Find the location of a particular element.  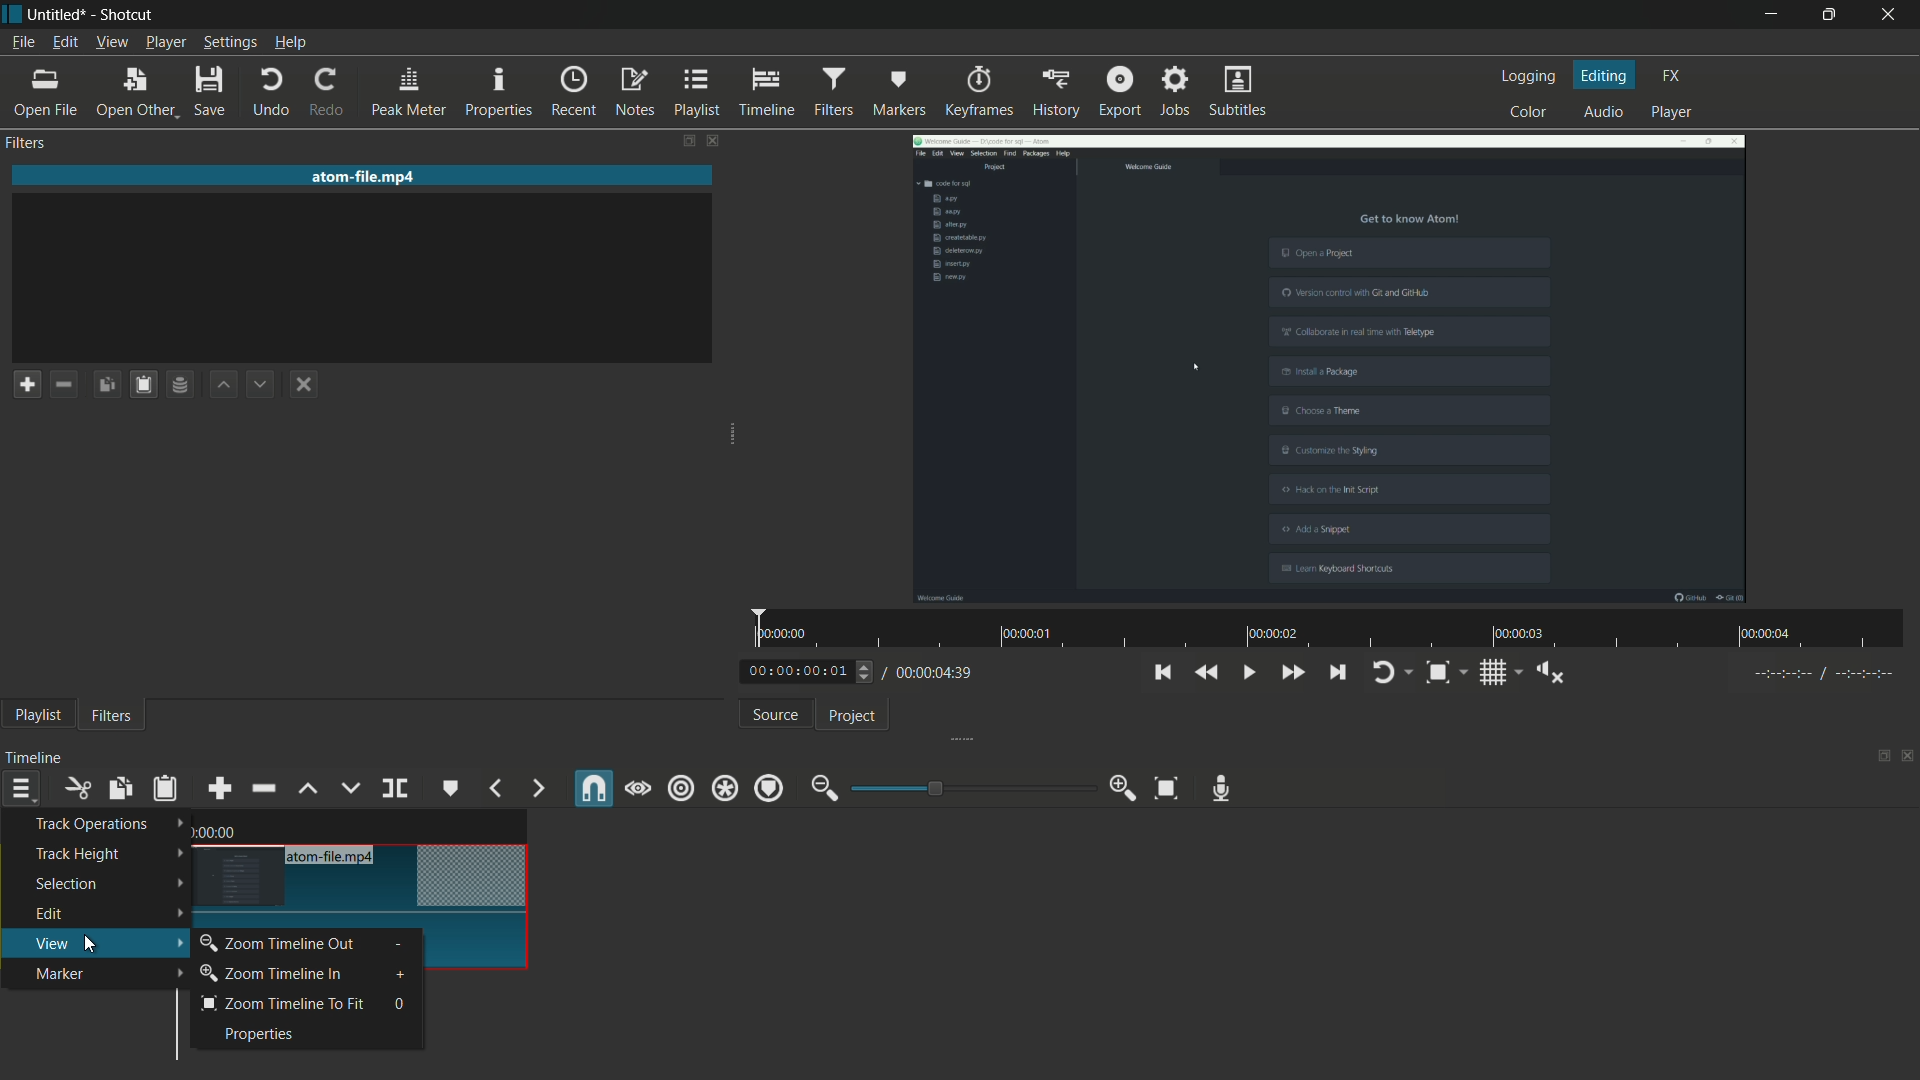

settings menu is located at coordinates (228, 43).